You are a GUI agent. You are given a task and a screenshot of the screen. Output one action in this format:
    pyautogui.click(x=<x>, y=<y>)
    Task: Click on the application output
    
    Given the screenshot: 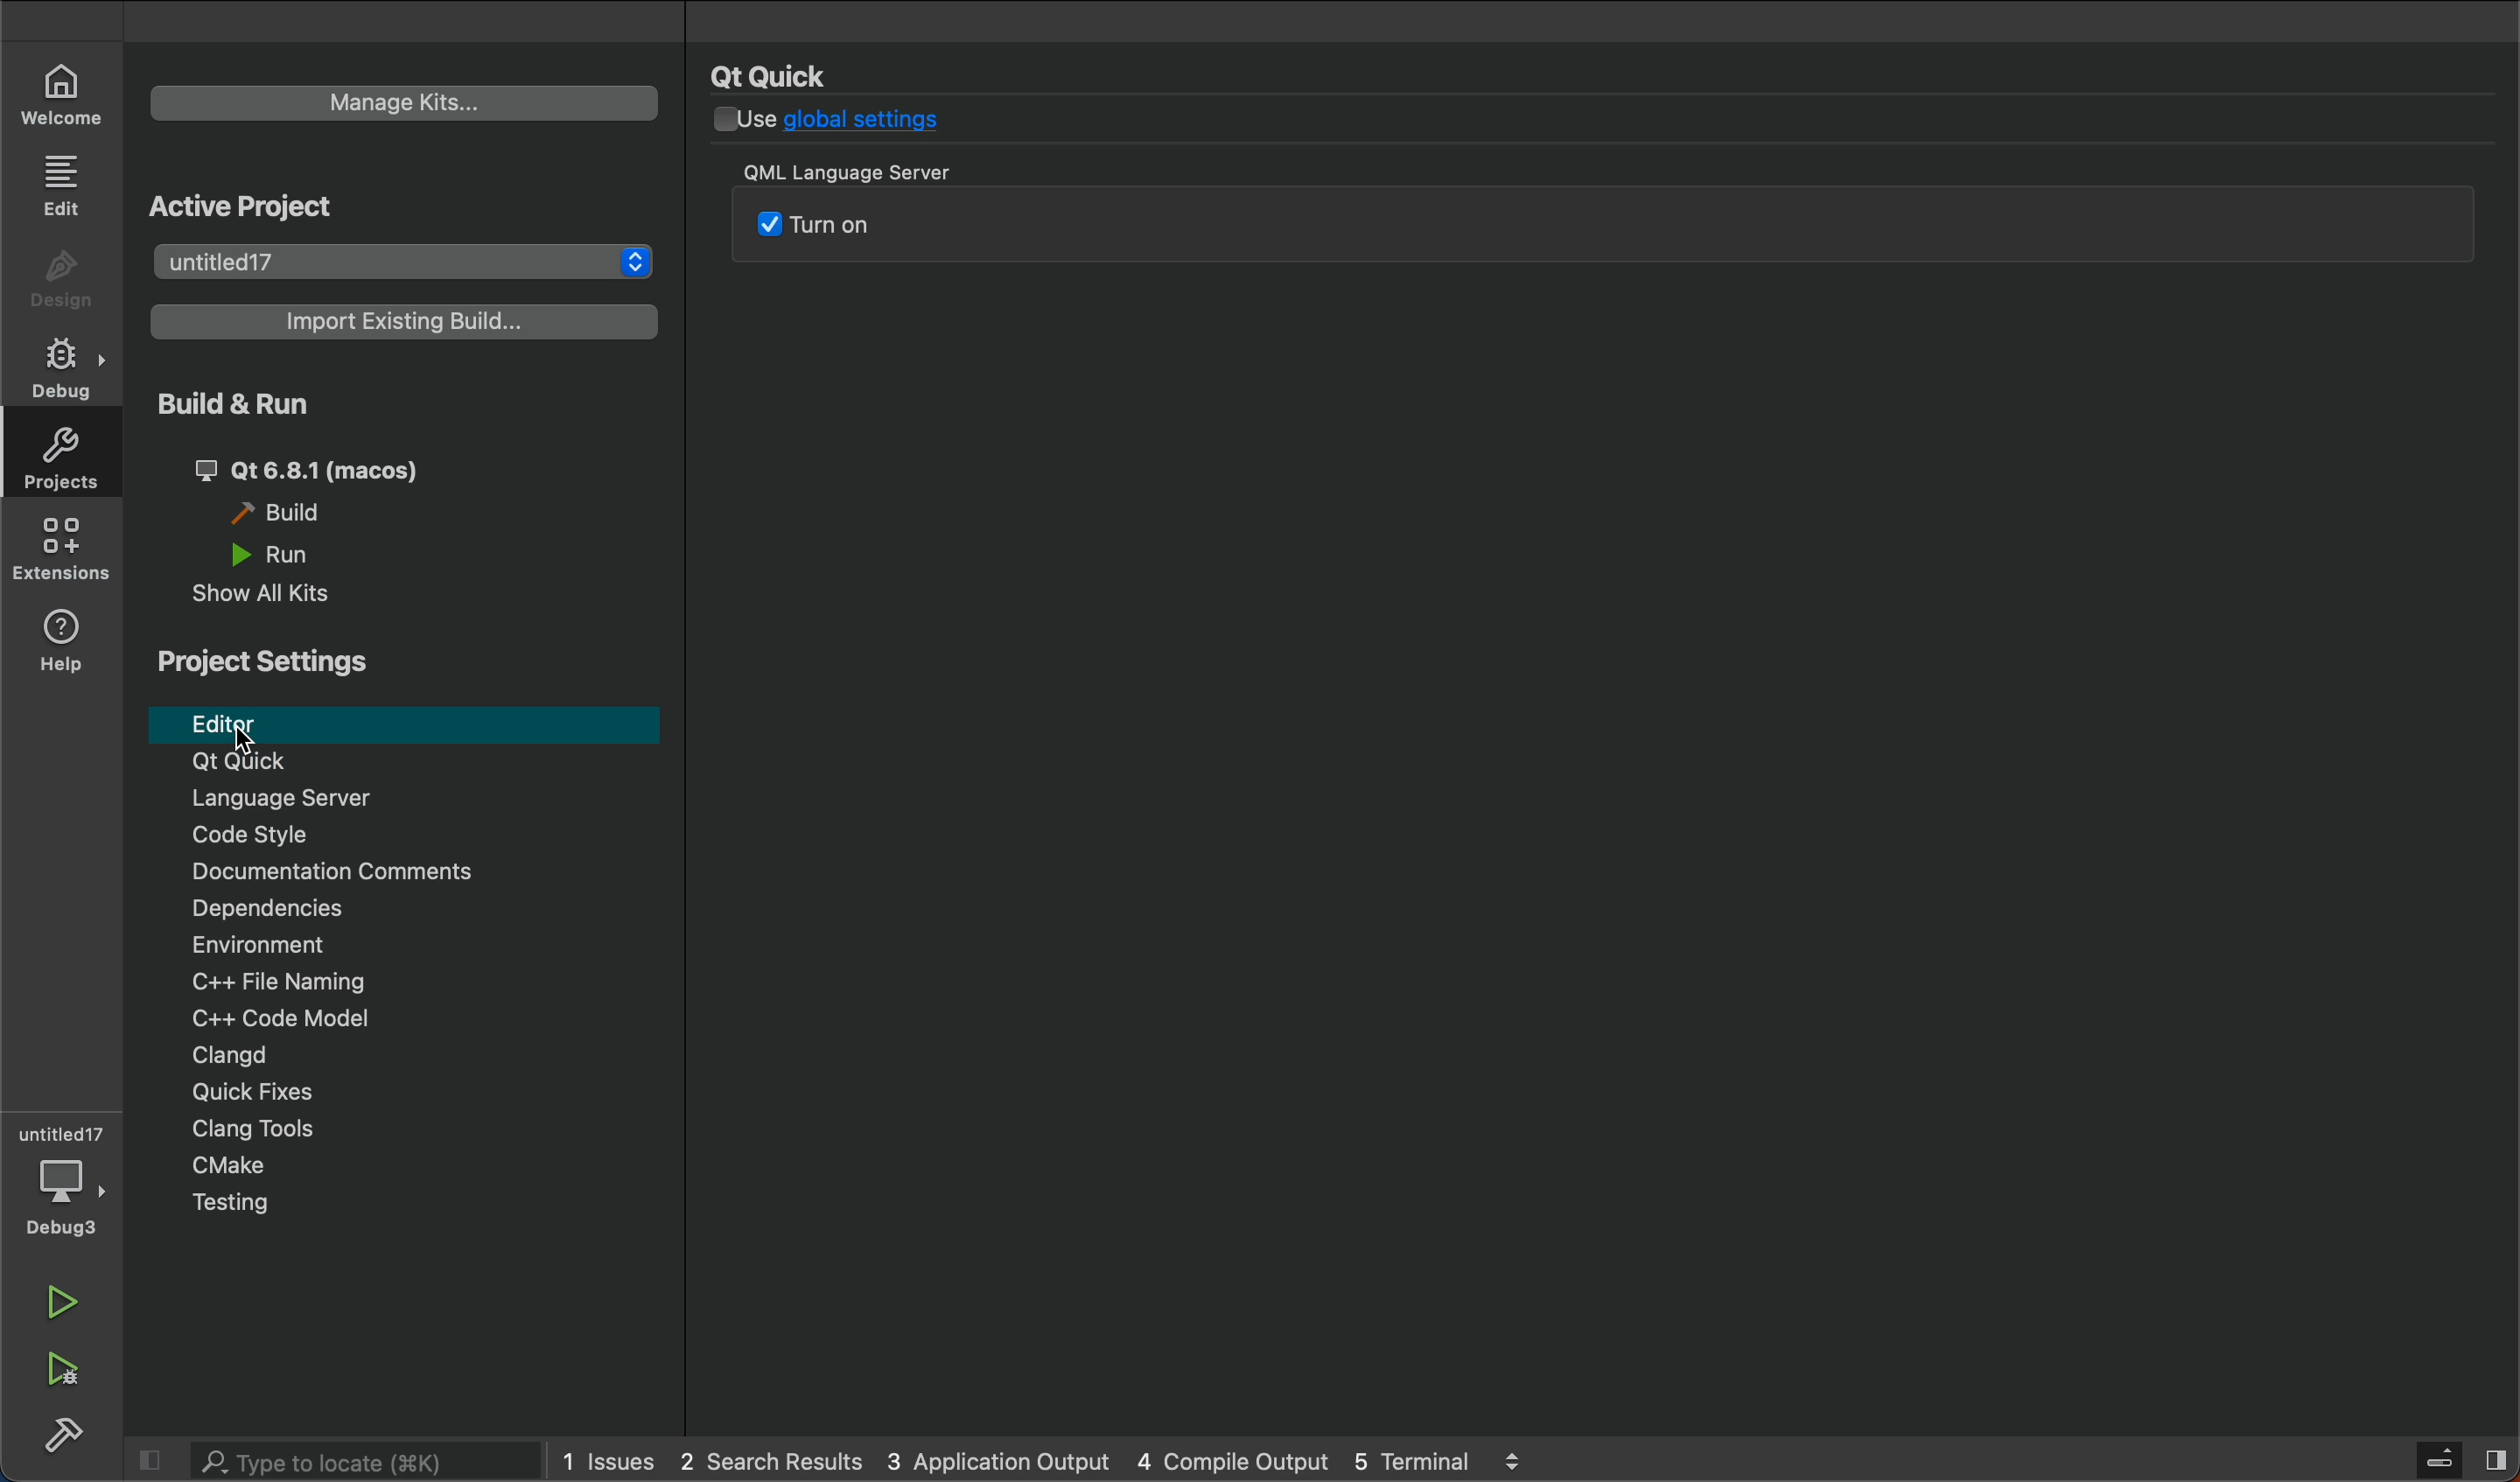 What is the action you would take?
    pyautogui.click(x=998, y=1457)
    